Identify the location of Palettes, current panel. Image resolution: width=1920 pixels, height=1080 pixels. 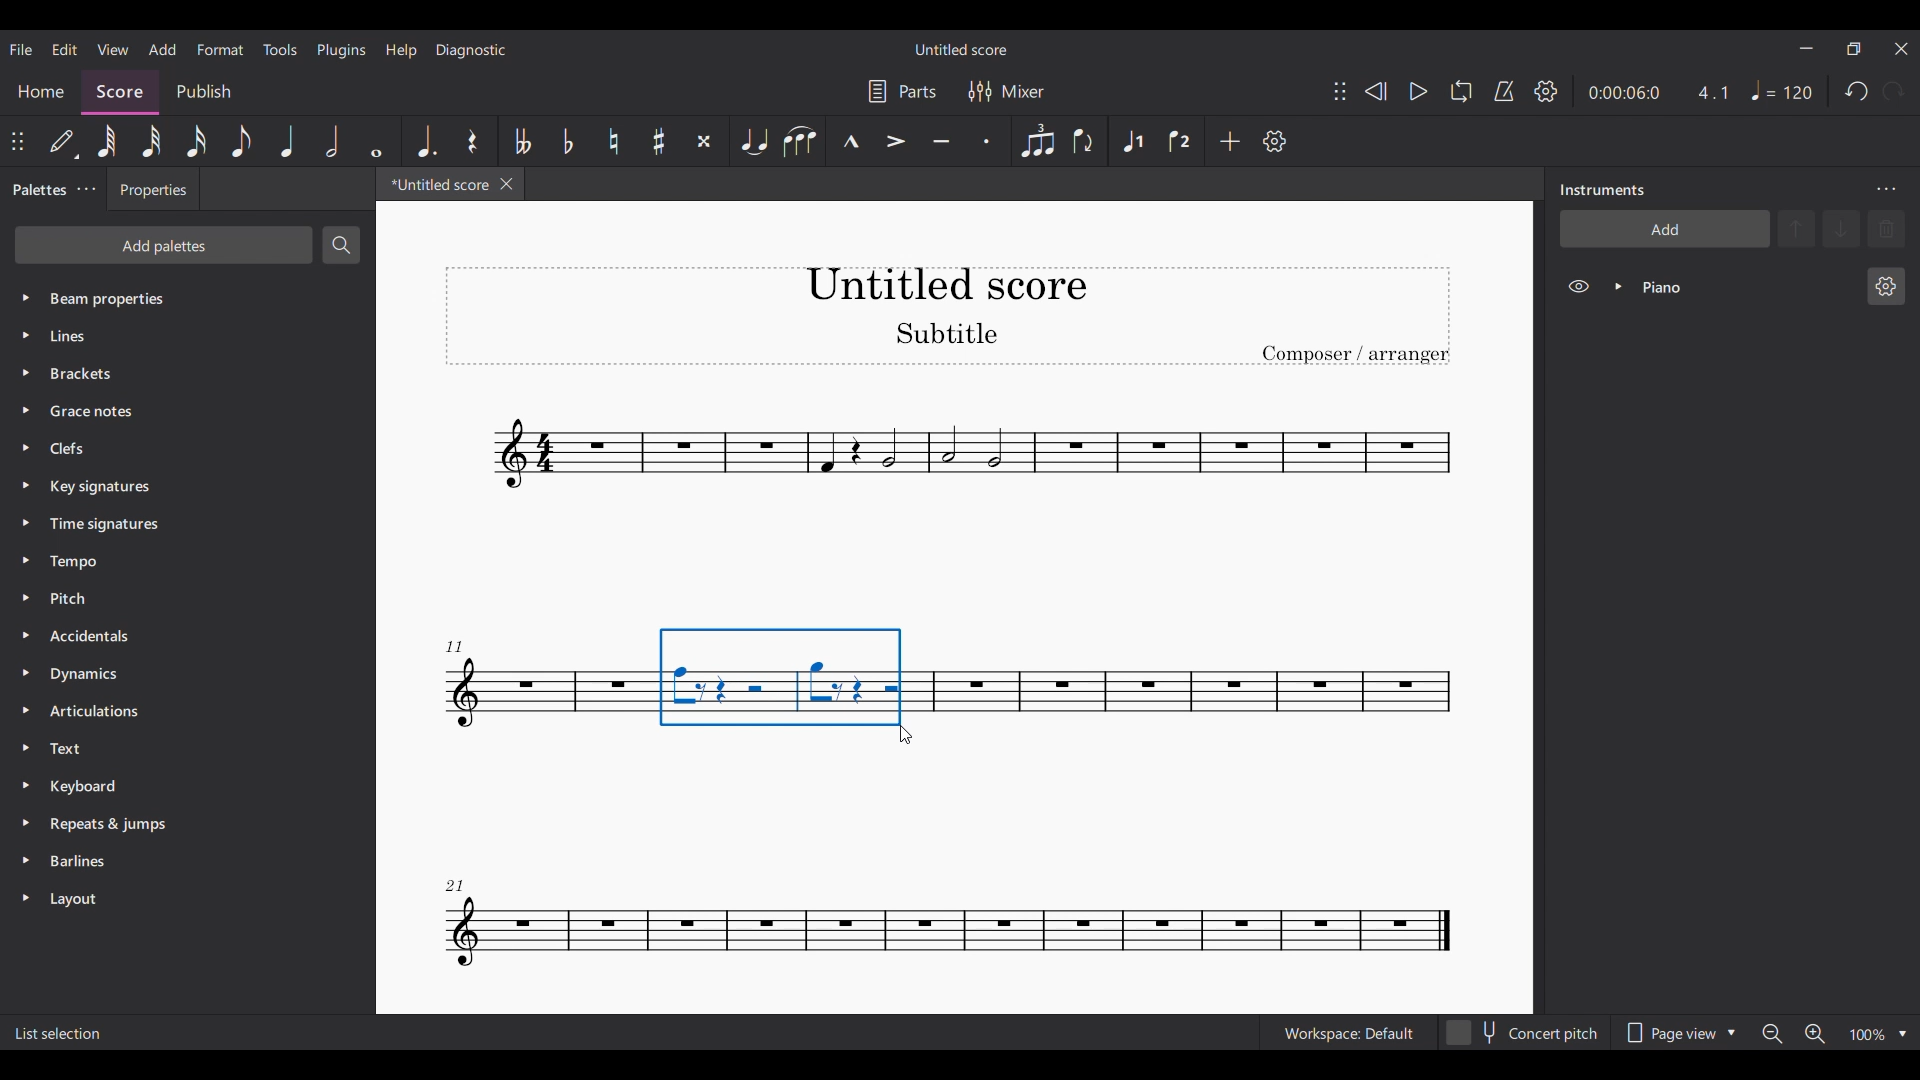
(35, 192).